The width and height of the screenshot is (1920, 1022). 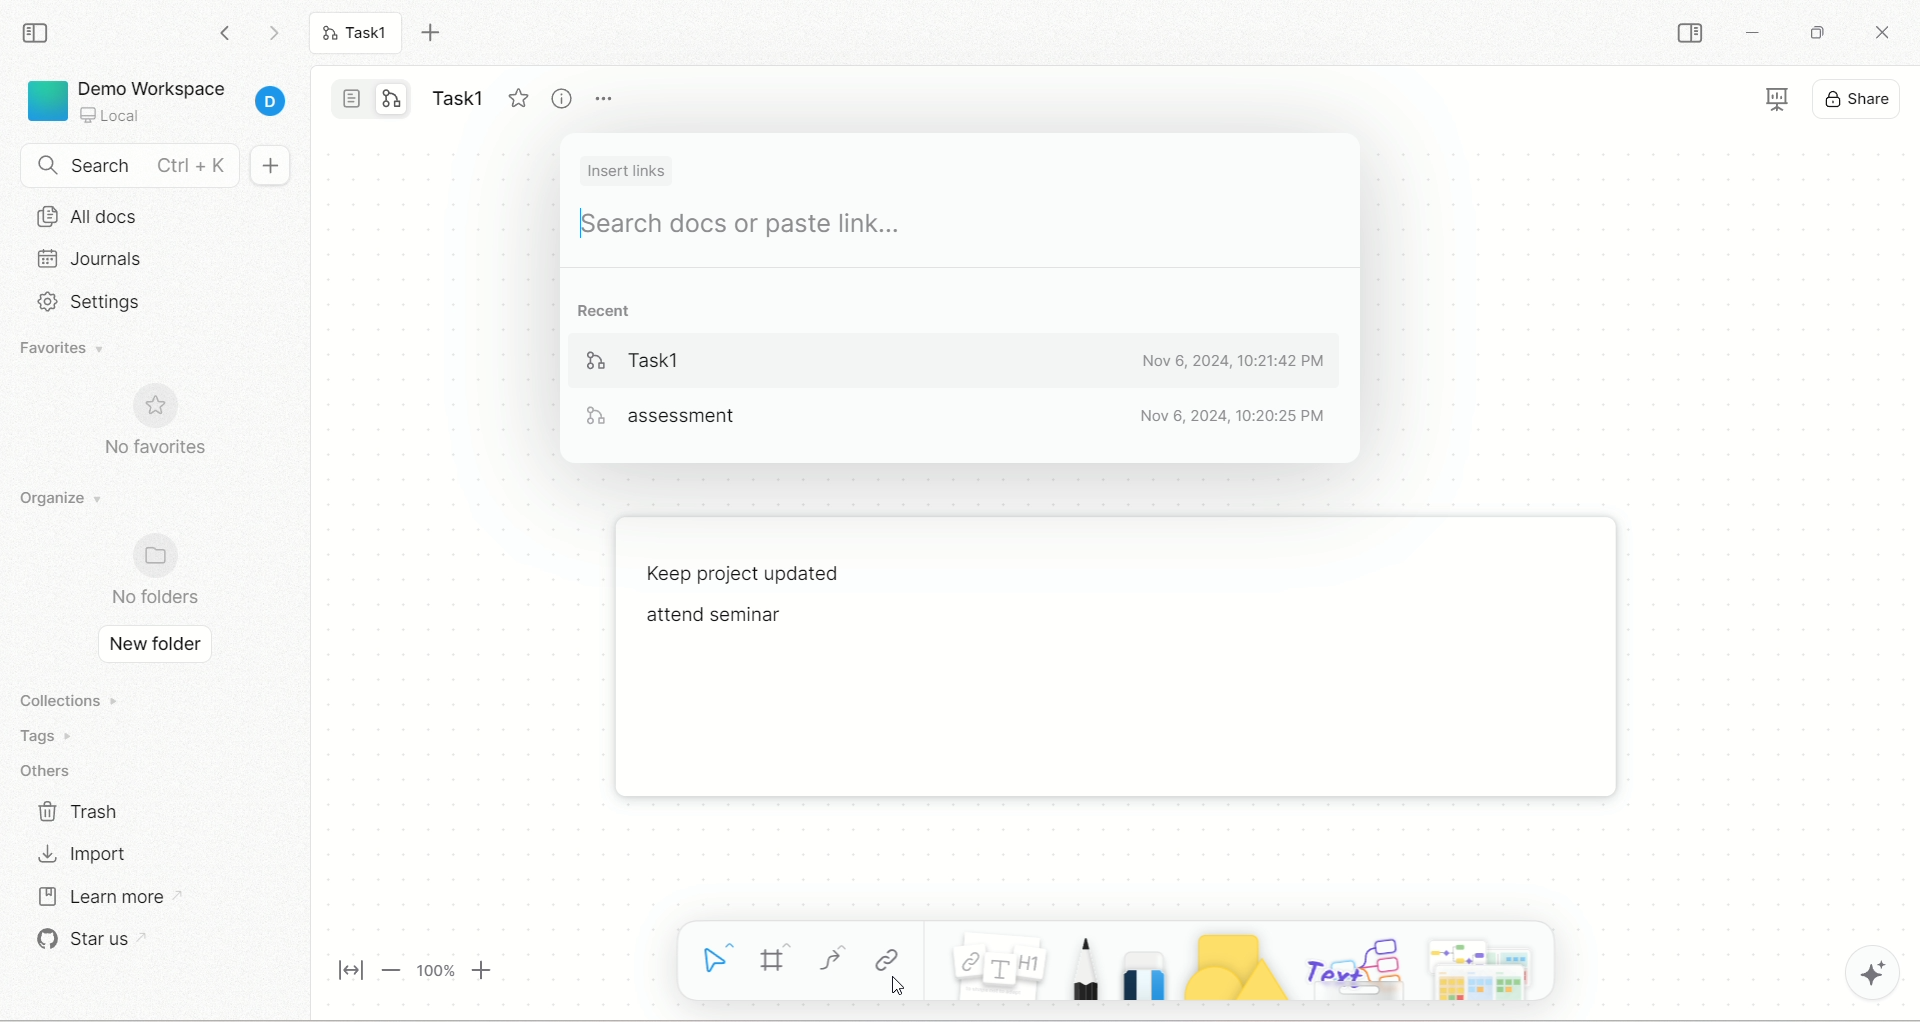 I want to click on minimize, so click(x=1755, y=36).